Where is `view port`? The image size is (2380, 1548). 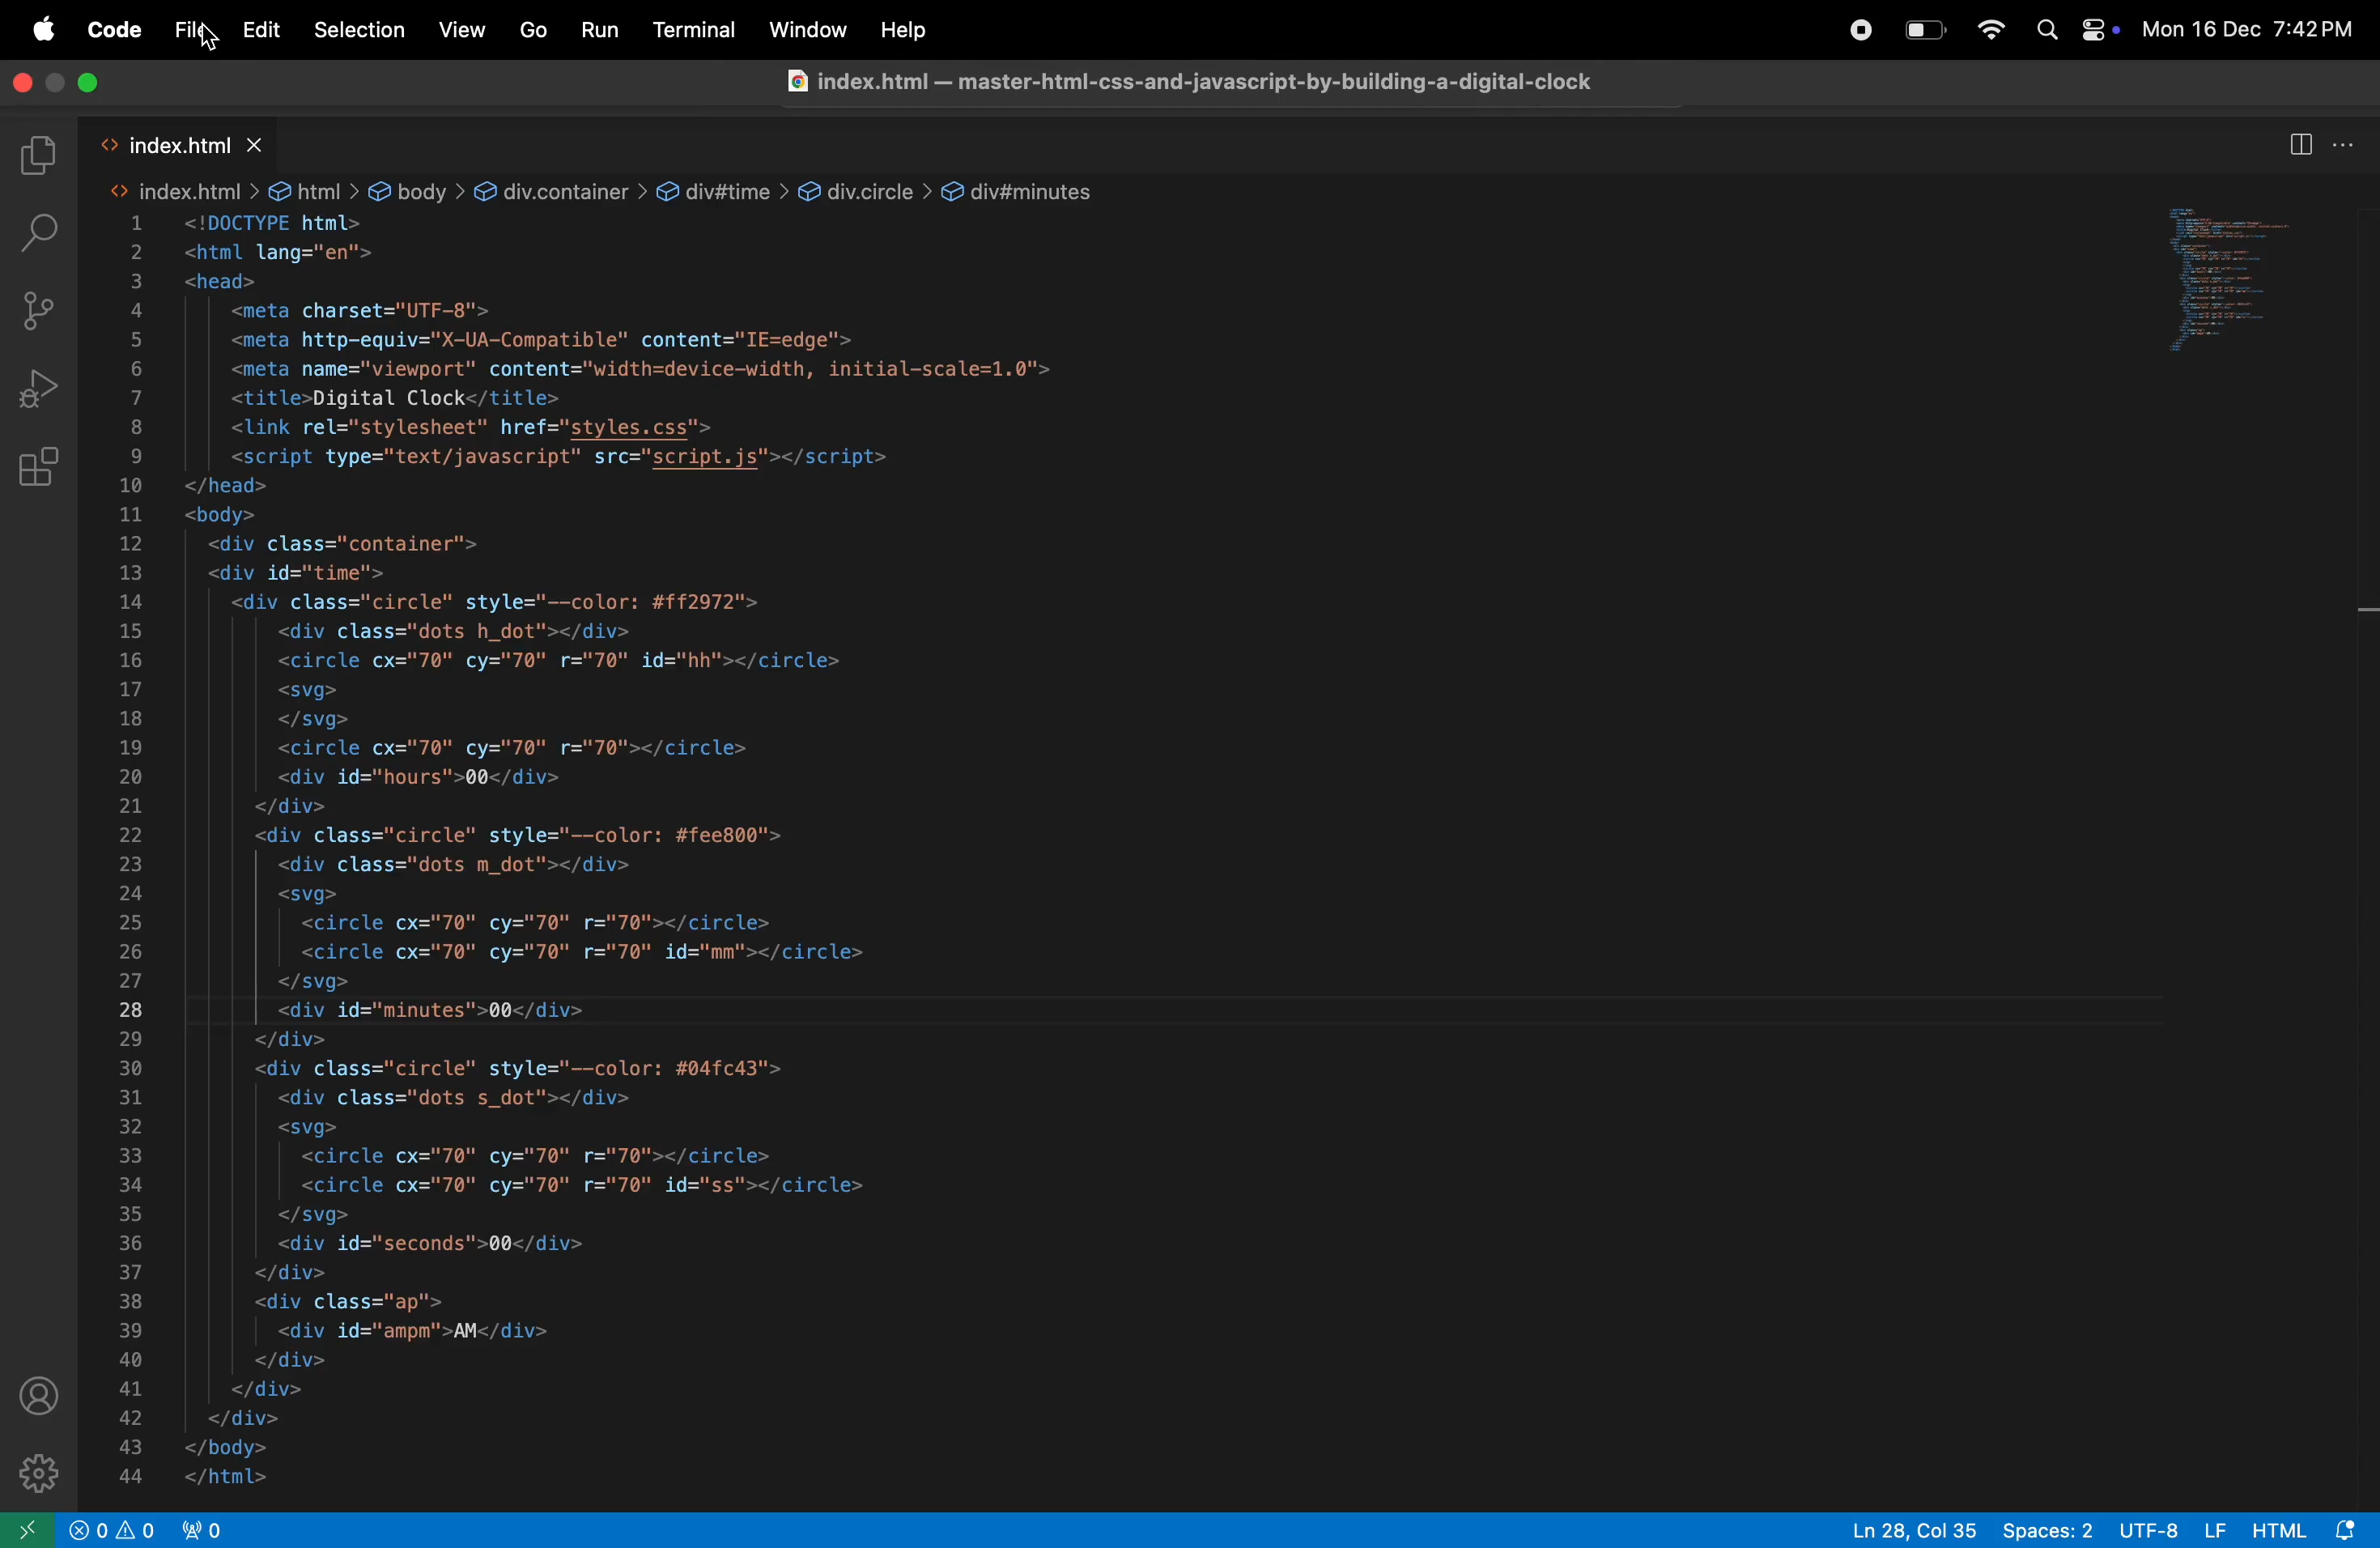 view port is located at coordinates (210, 1529).